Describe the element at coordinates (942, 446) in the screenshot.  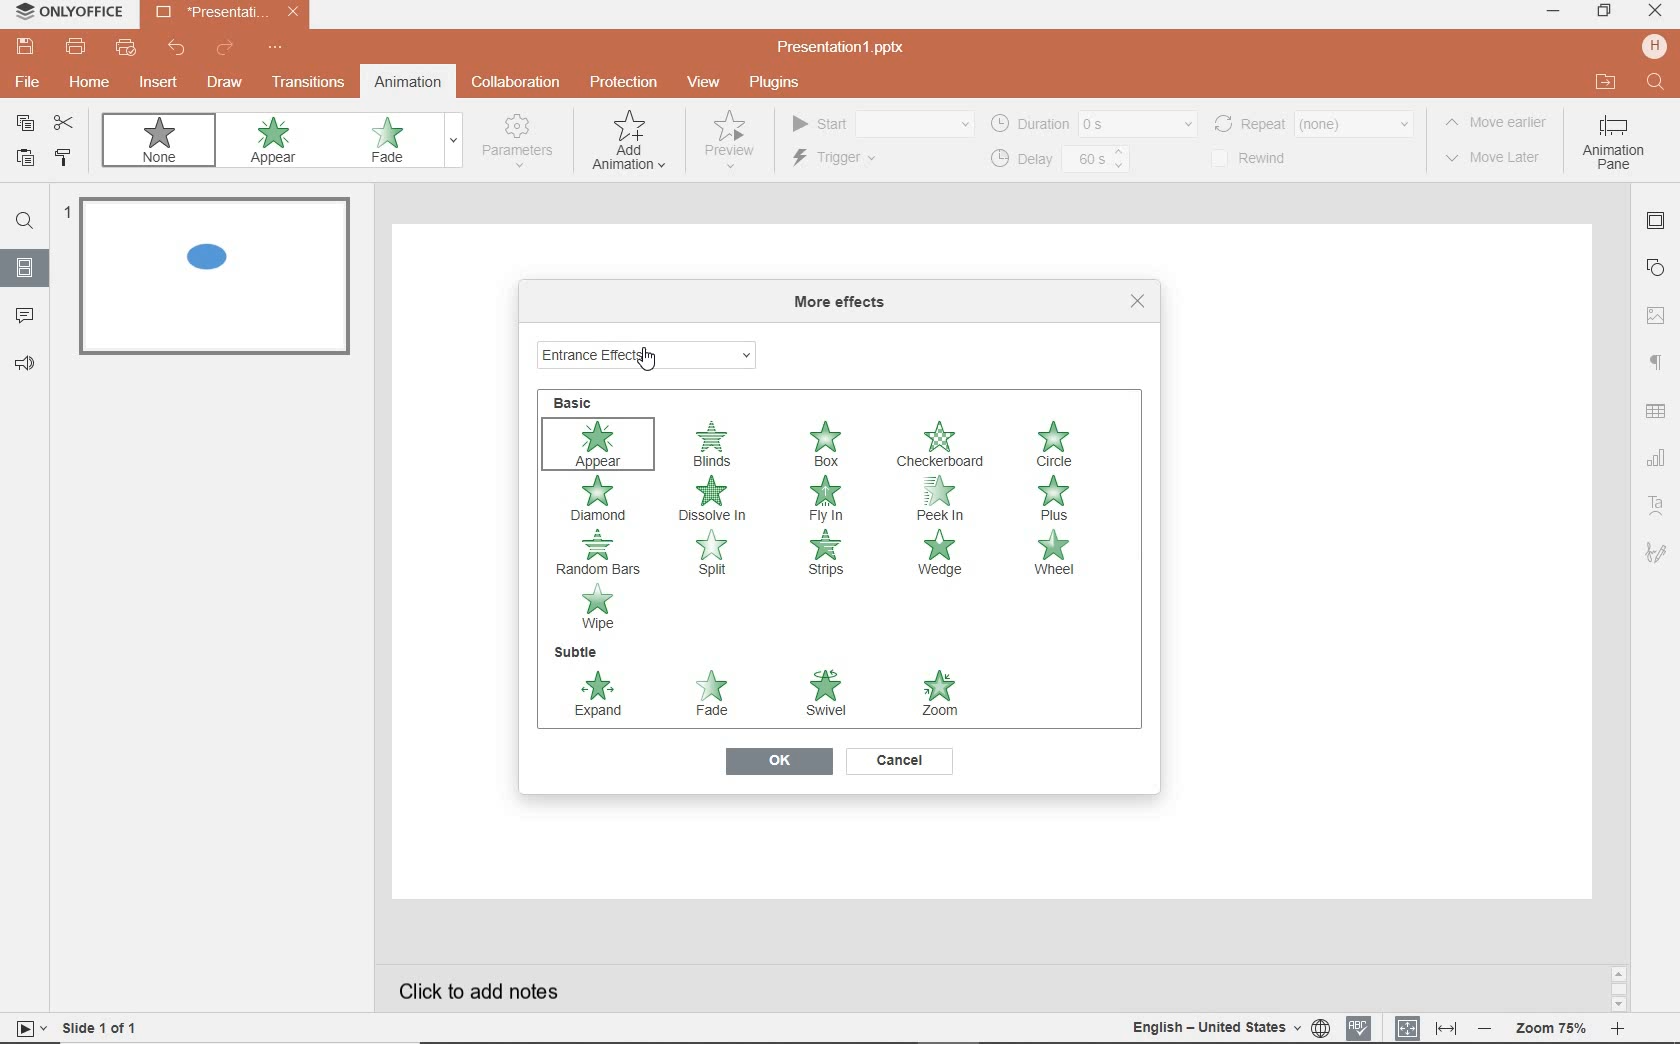
I see `CHECKERBOARD` at that location.